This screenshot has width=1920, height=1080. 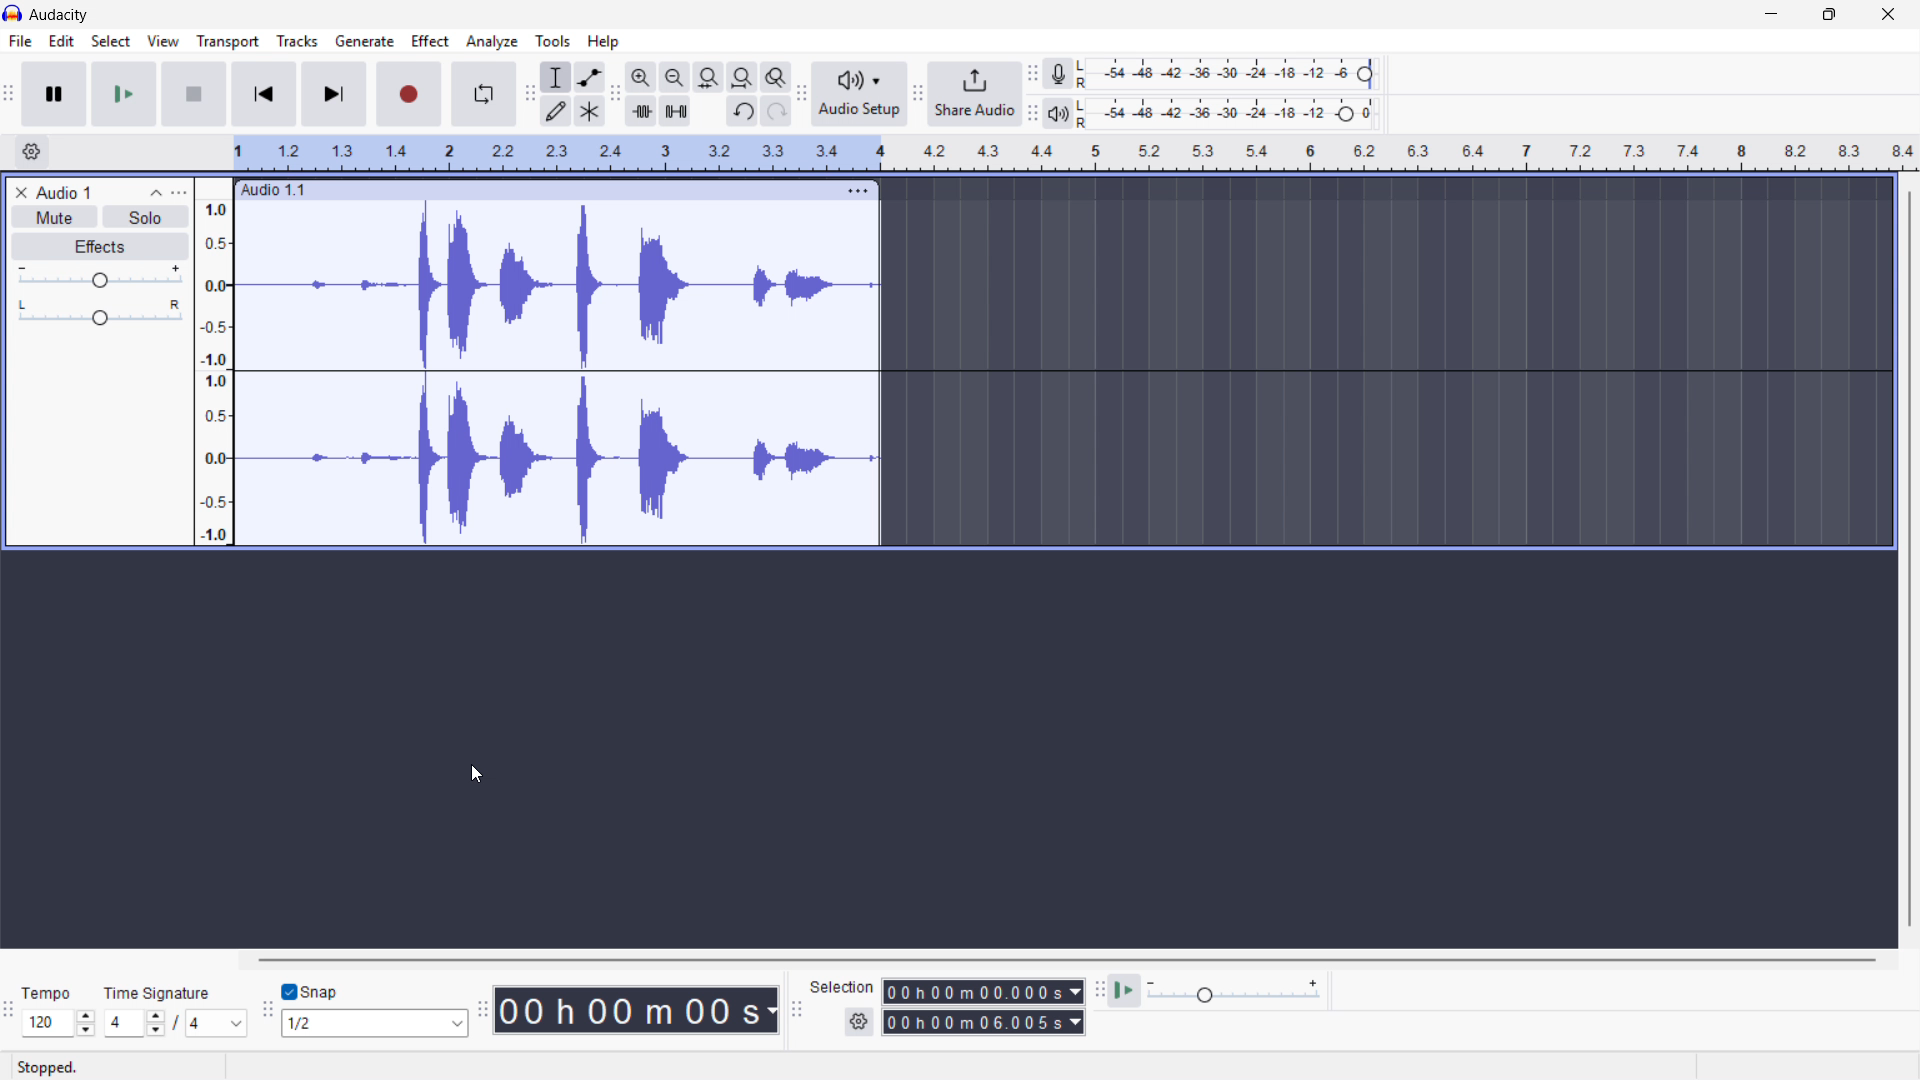 What do you see at coordinates (213, 362) in the screenshot?
I see `Amplitude` at bounding box center [213, 362].